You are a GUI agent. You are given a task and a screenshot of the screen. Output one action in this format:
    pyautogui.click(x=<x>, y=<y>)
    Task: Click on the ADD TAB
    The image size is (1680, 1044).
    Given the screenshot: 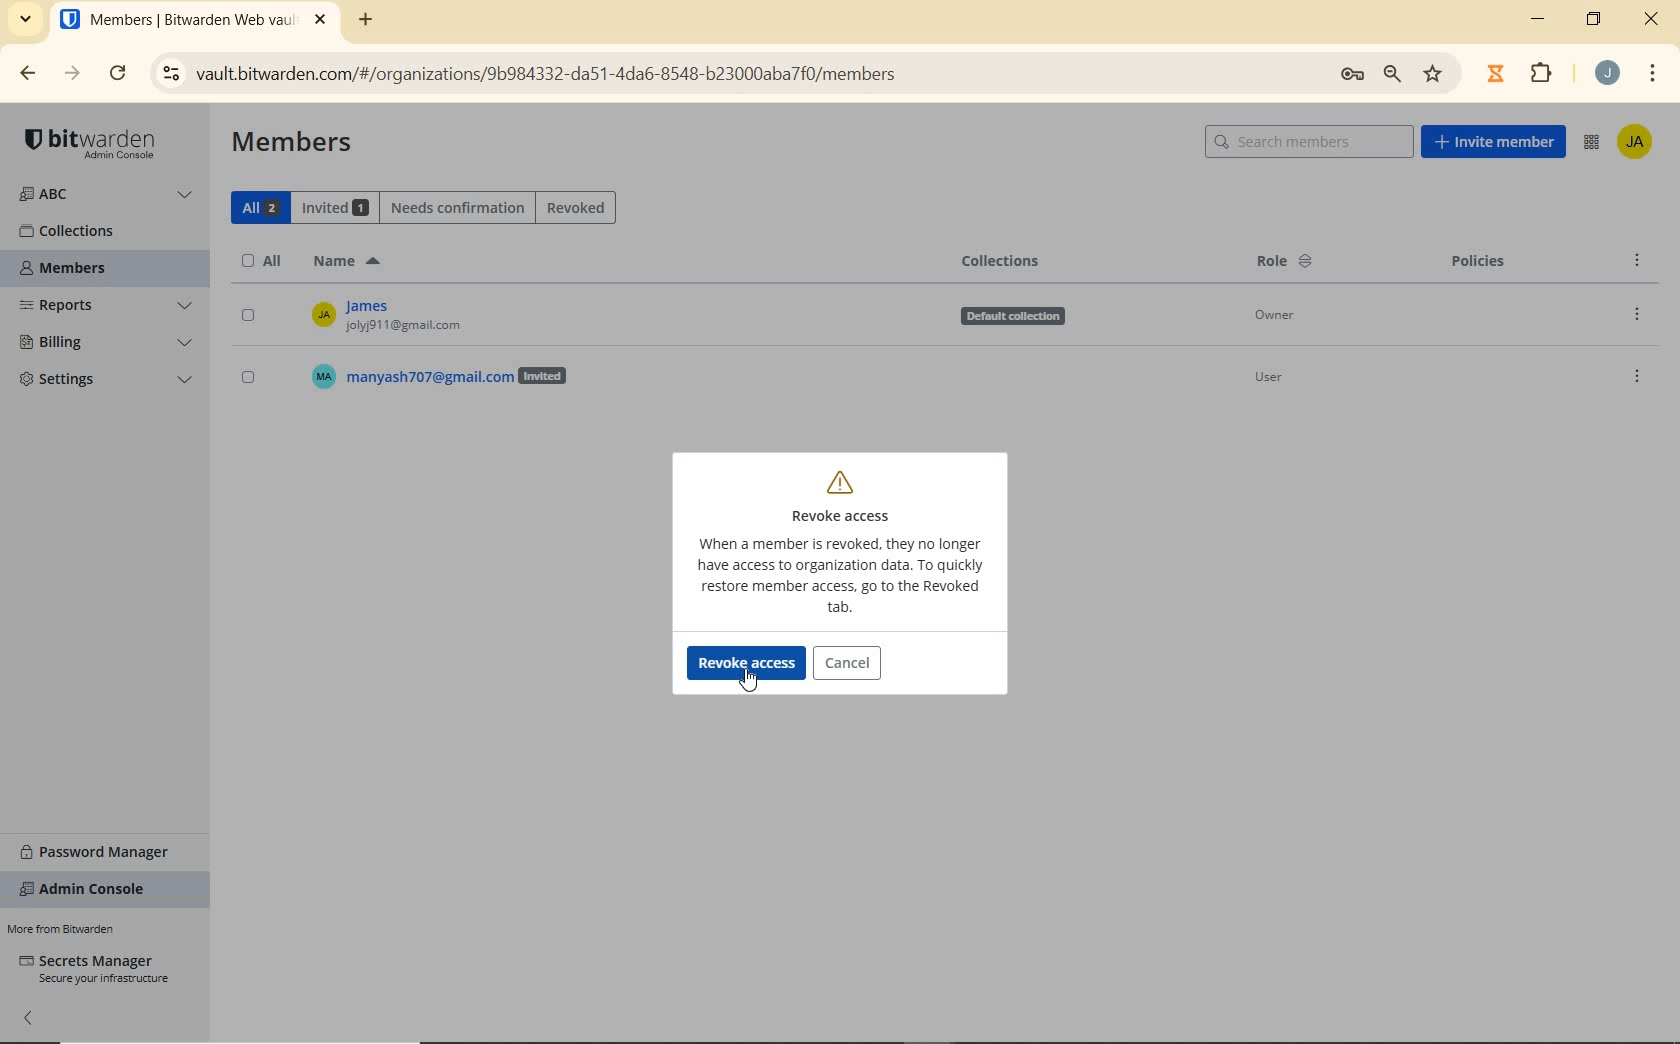 What is the action you would take?
    pyautogui.click(x=362, y=22)
    